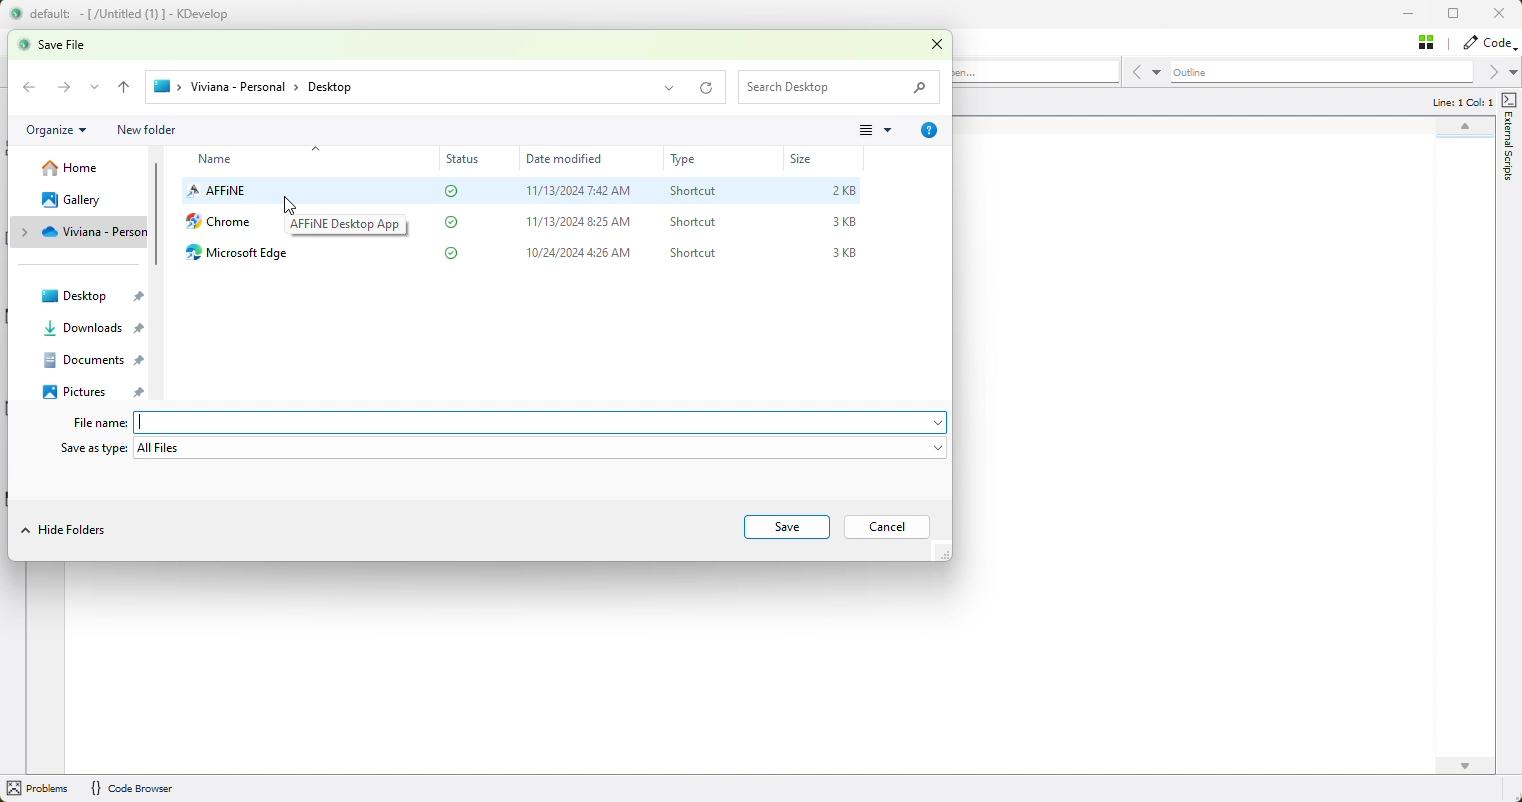 The image size is (1522, 802). What do you see at coordinates (1463, 129) in the screenshot?
I see `scroll up` at bounding box center [1463, 129].